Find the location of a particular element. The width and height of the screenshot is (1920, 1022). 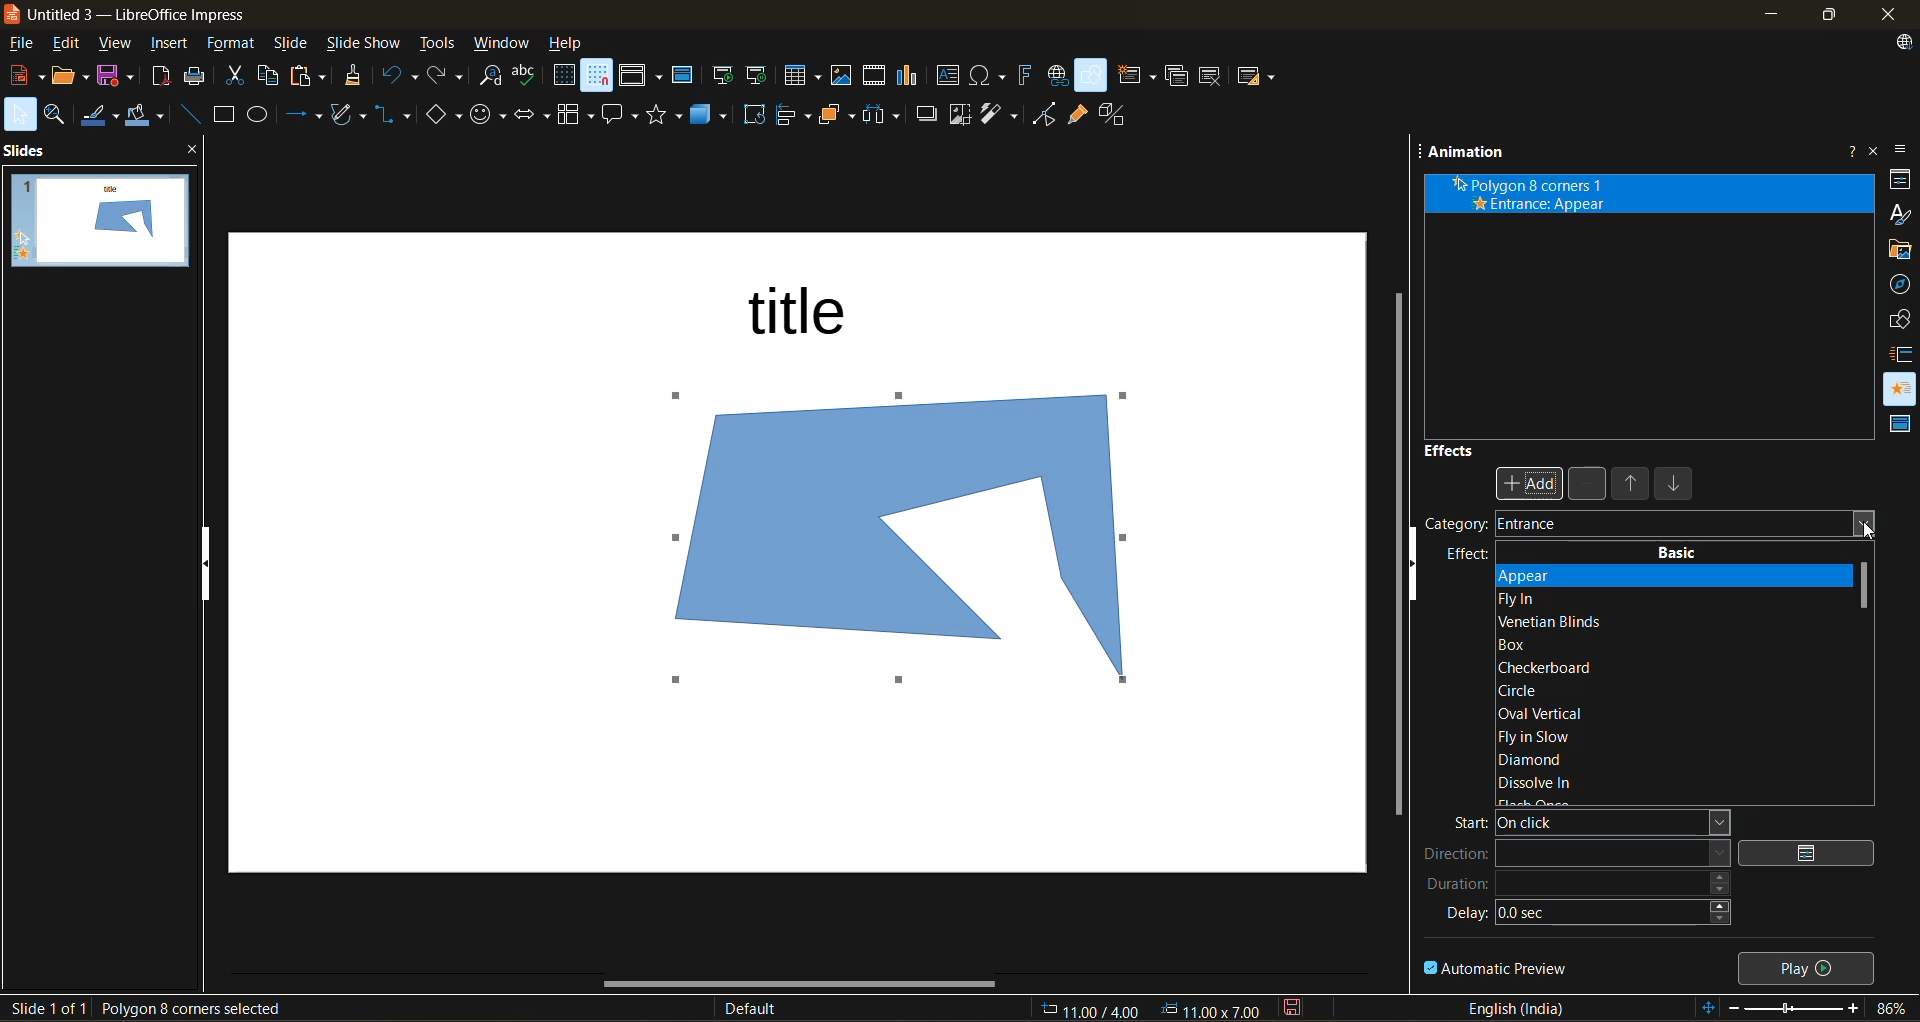

basic is located at coordinates (1686, 553).